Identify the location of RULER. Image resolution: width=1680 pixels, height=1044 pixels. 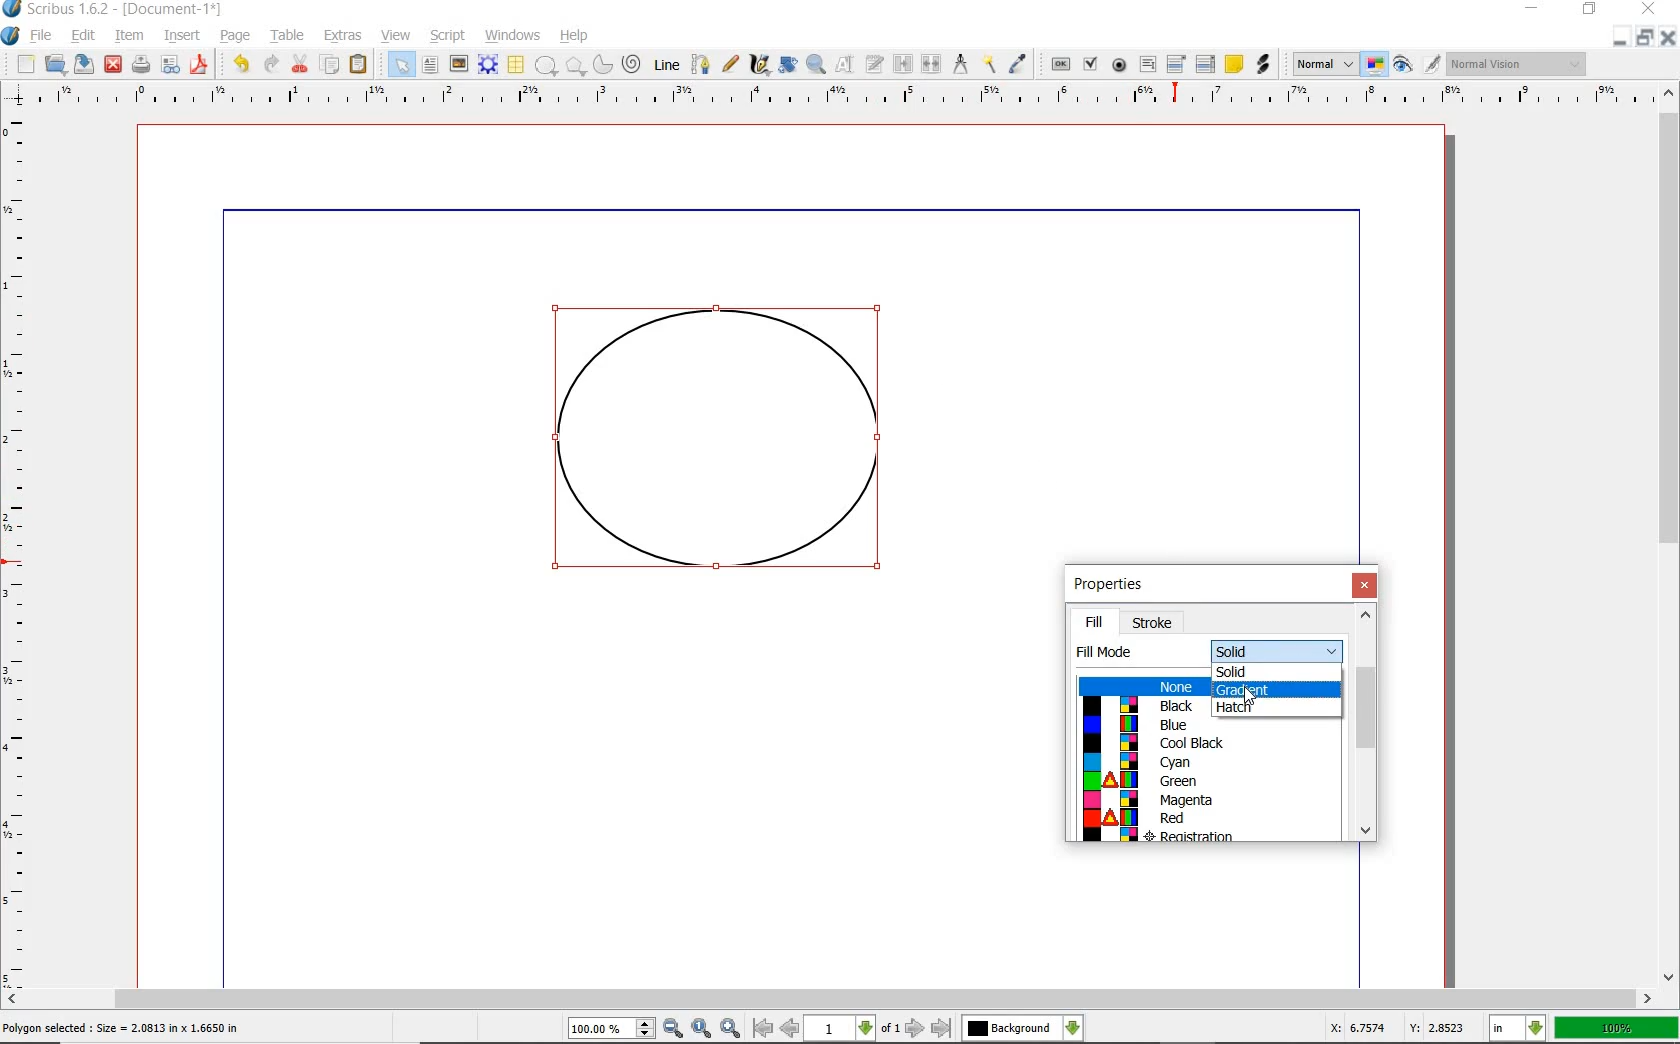
(835, 98).